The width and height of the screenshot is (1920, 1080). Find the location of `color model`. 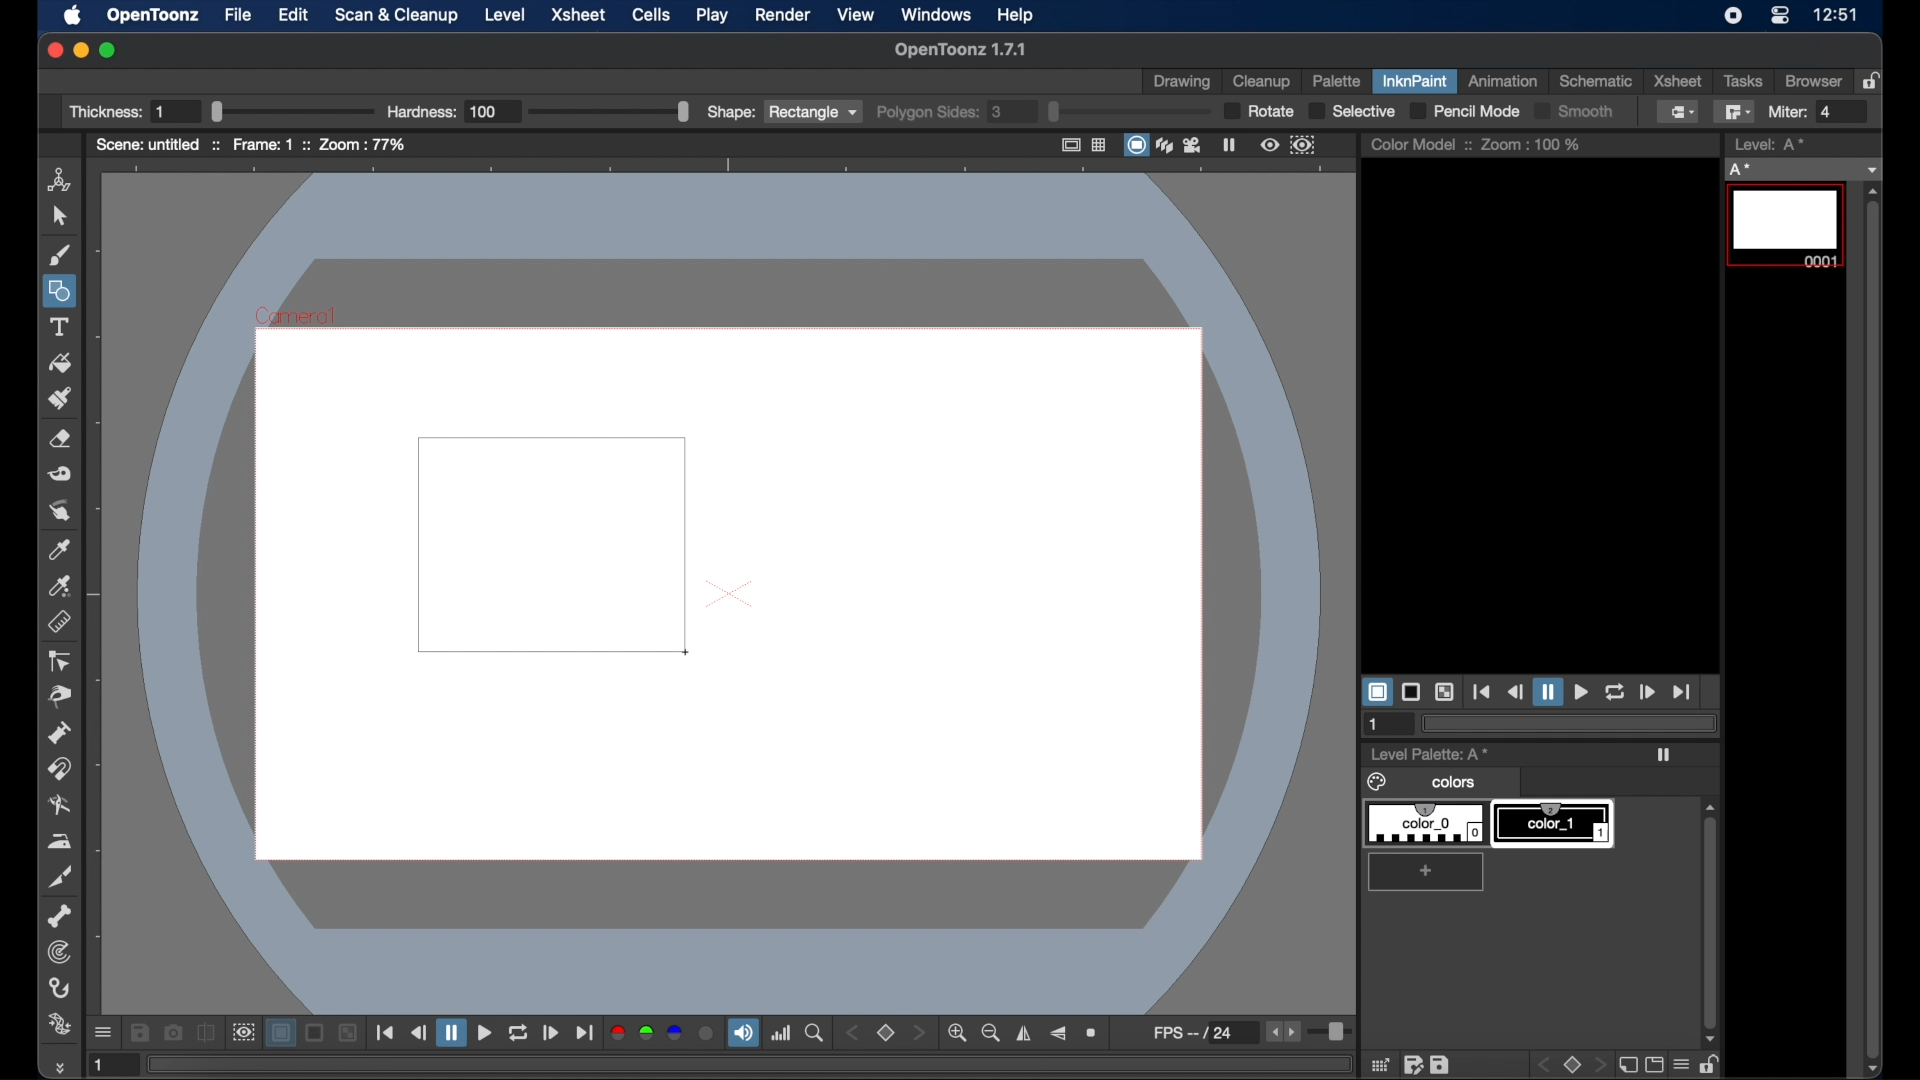

color model is located at coordinates (1420, 143).